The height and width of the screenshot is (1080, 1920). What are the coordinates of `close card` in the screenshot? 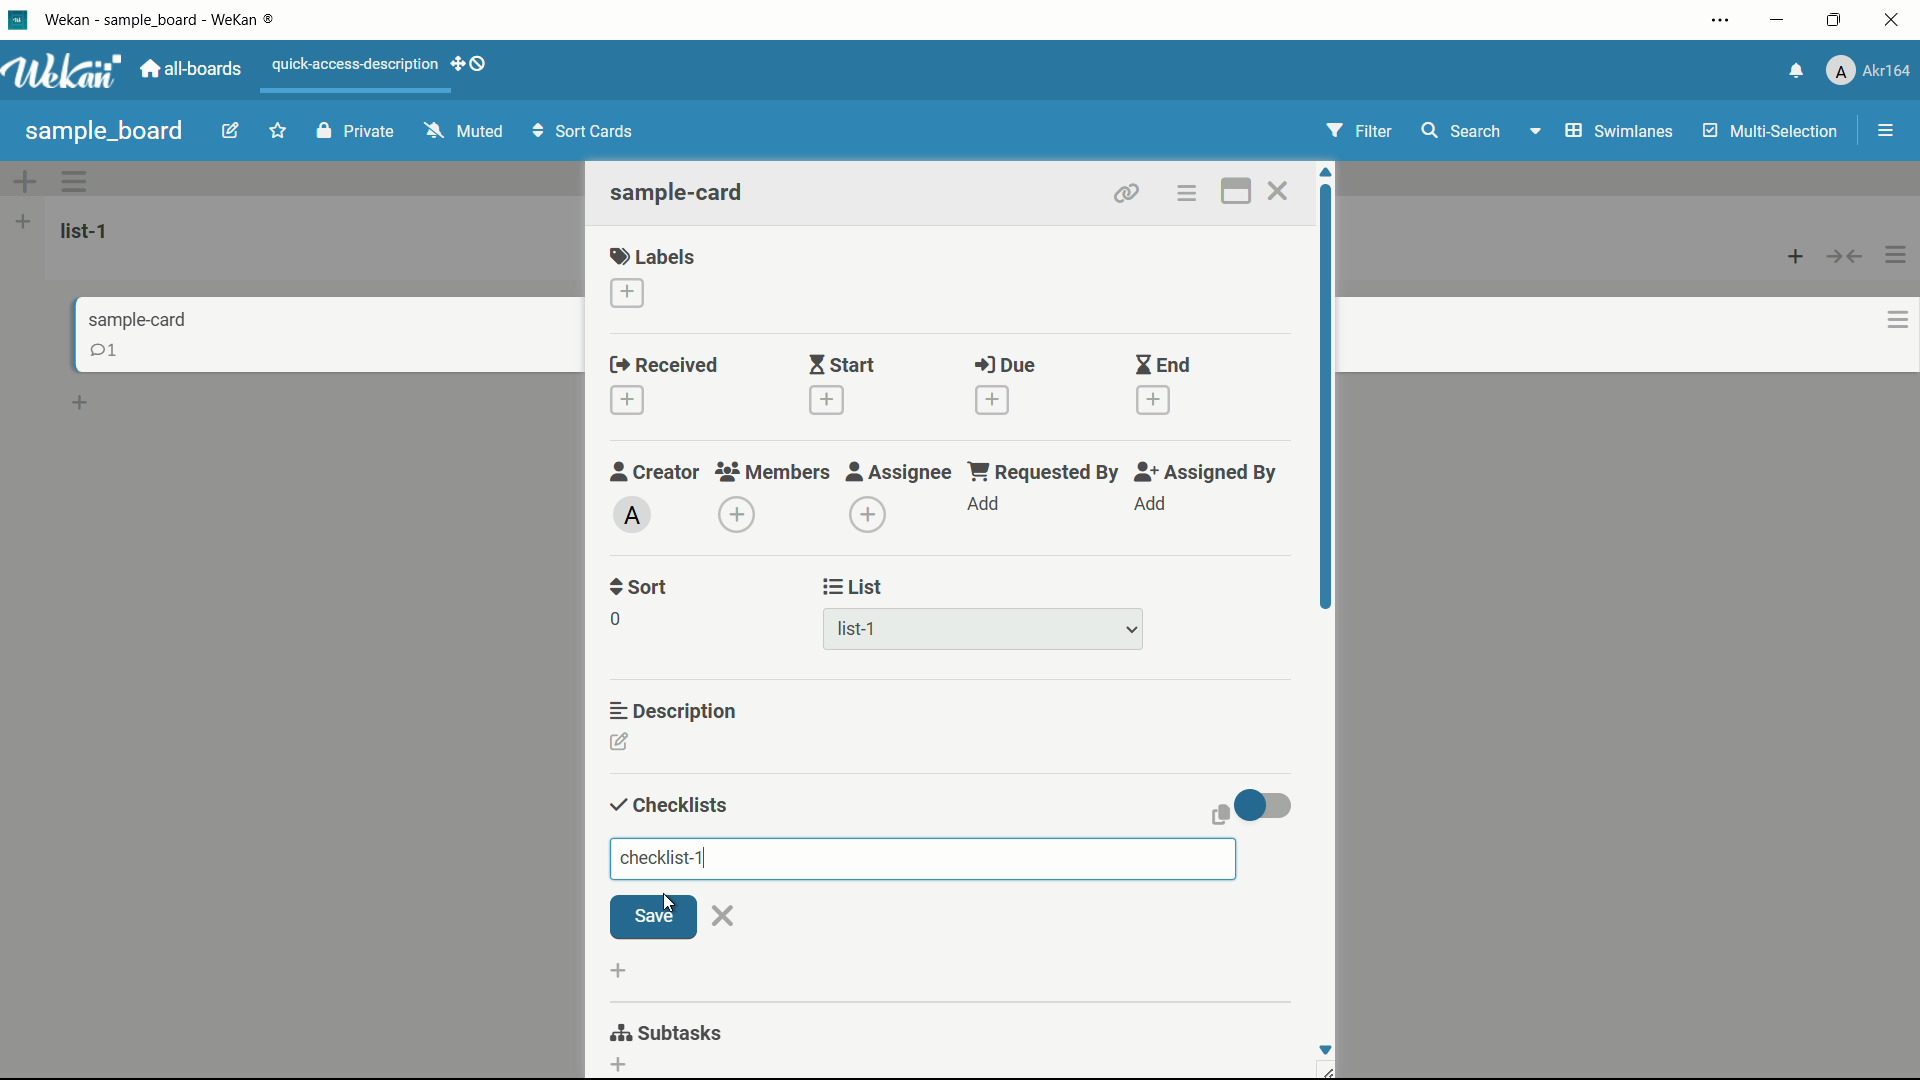 It's located at (1280, 191).